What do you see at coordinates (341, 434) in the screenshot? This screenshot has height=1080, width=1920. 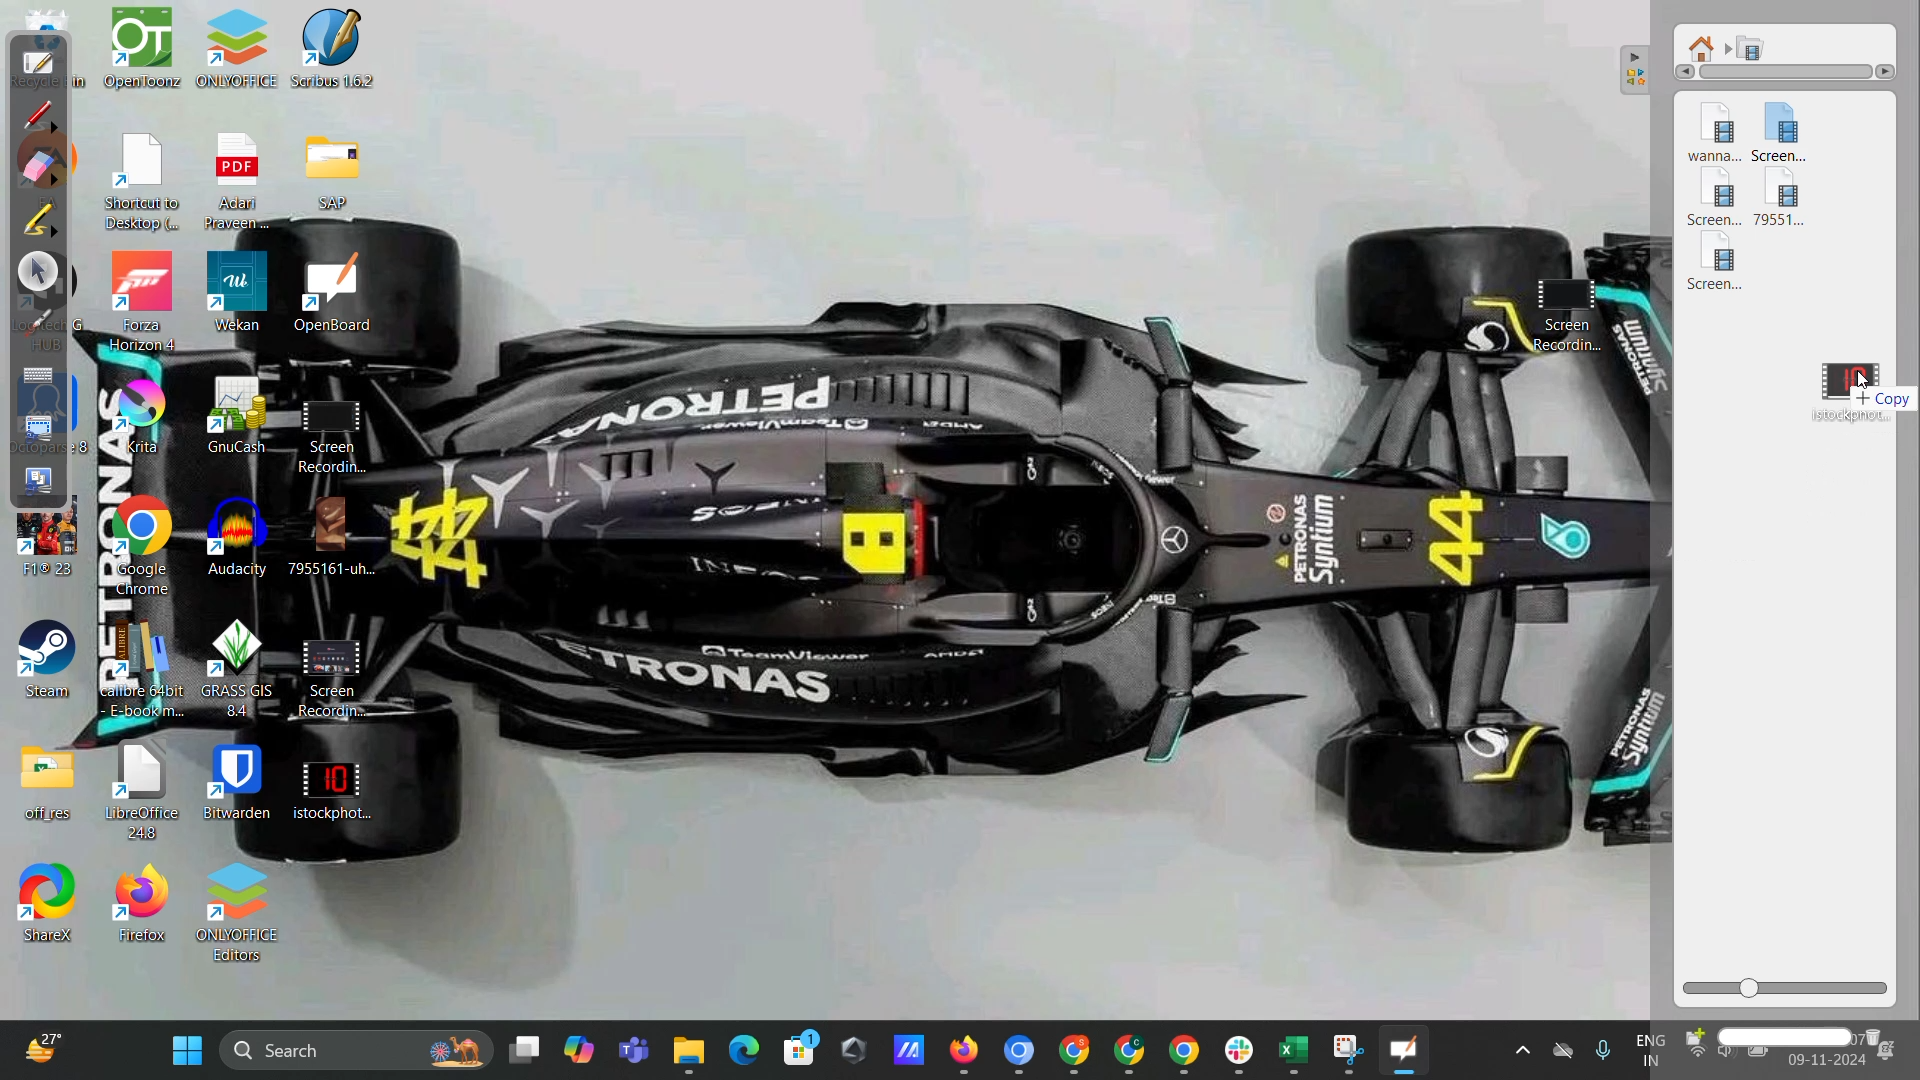 I see `Screen Recording` at bounding box center [341, 434].